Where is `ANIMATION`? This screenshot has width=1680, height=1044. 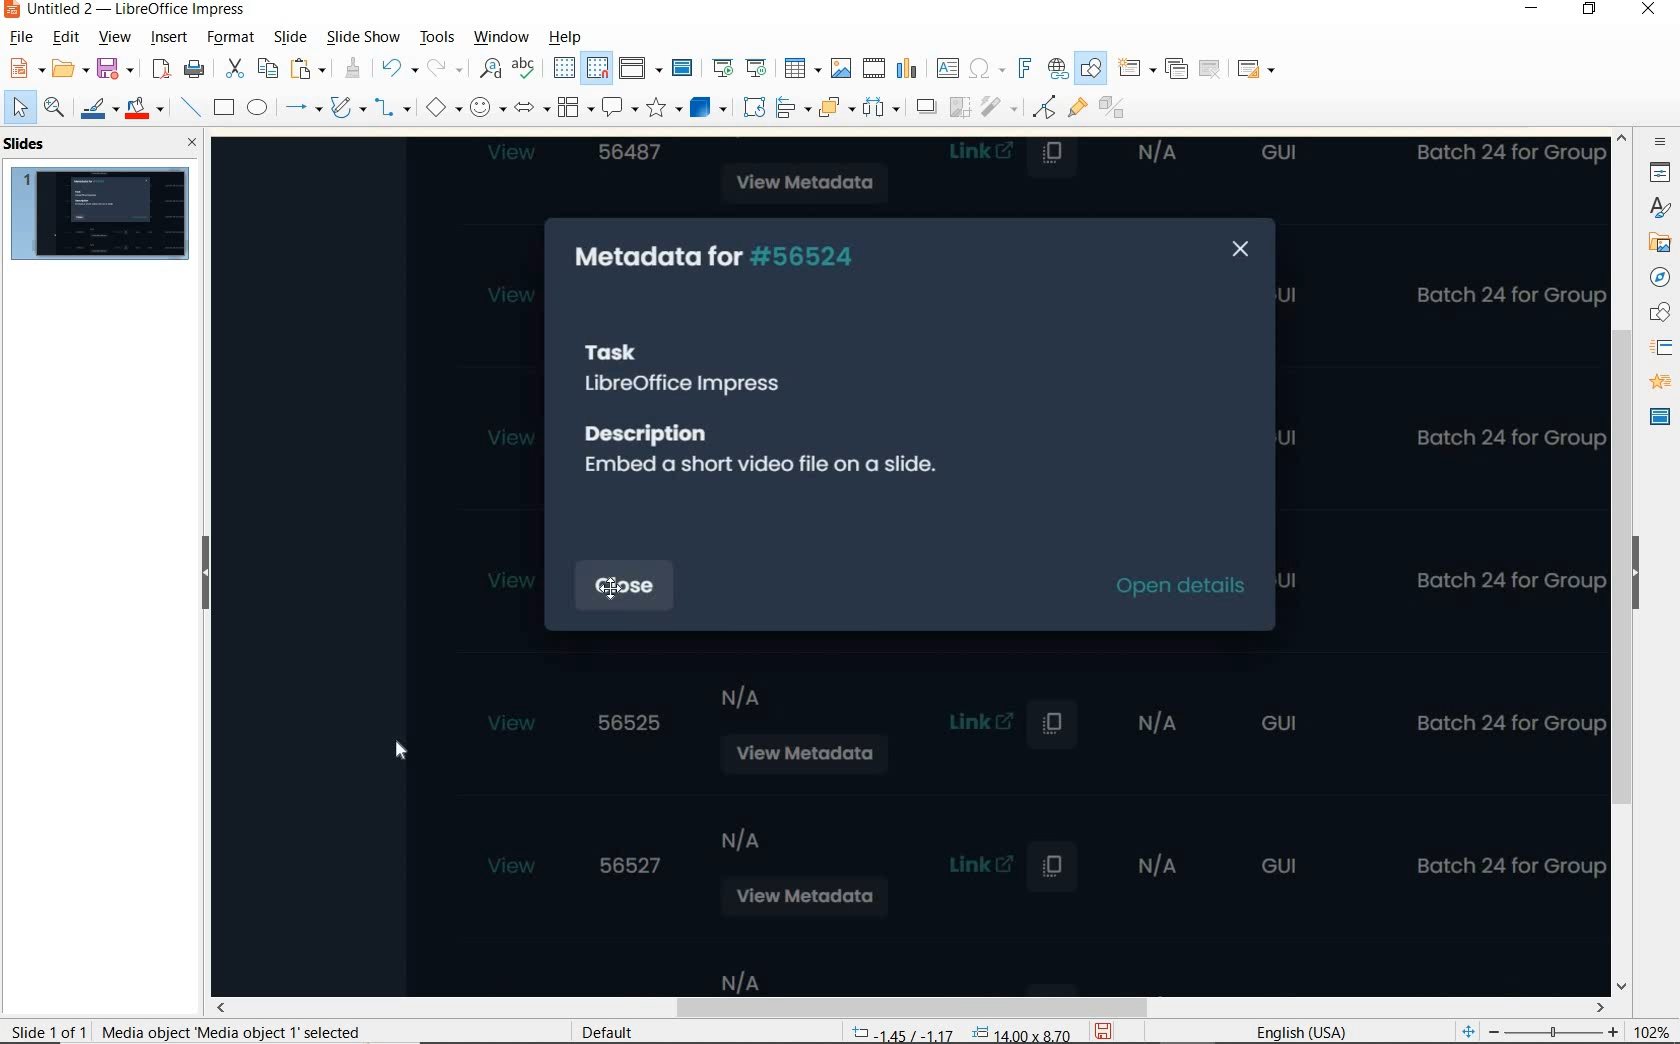
ANIMATION is located at coordinates (1659, 383).